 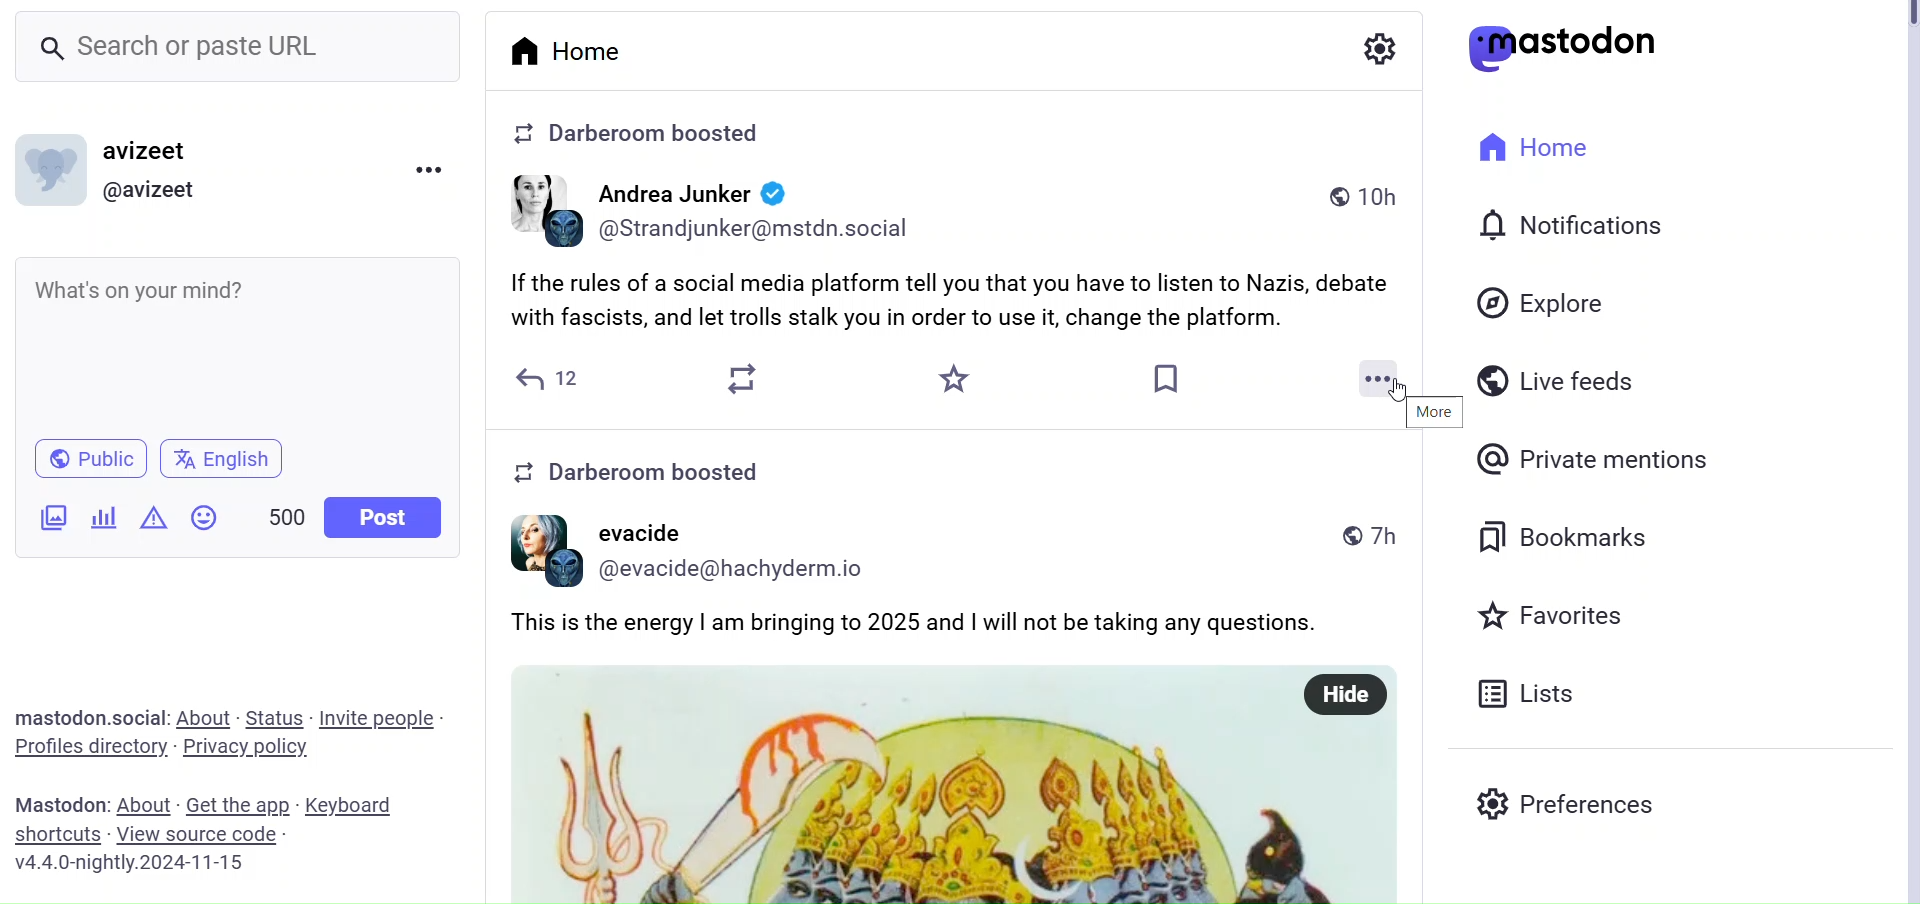 I want to click on Favorite, so click(x=956, y=376).